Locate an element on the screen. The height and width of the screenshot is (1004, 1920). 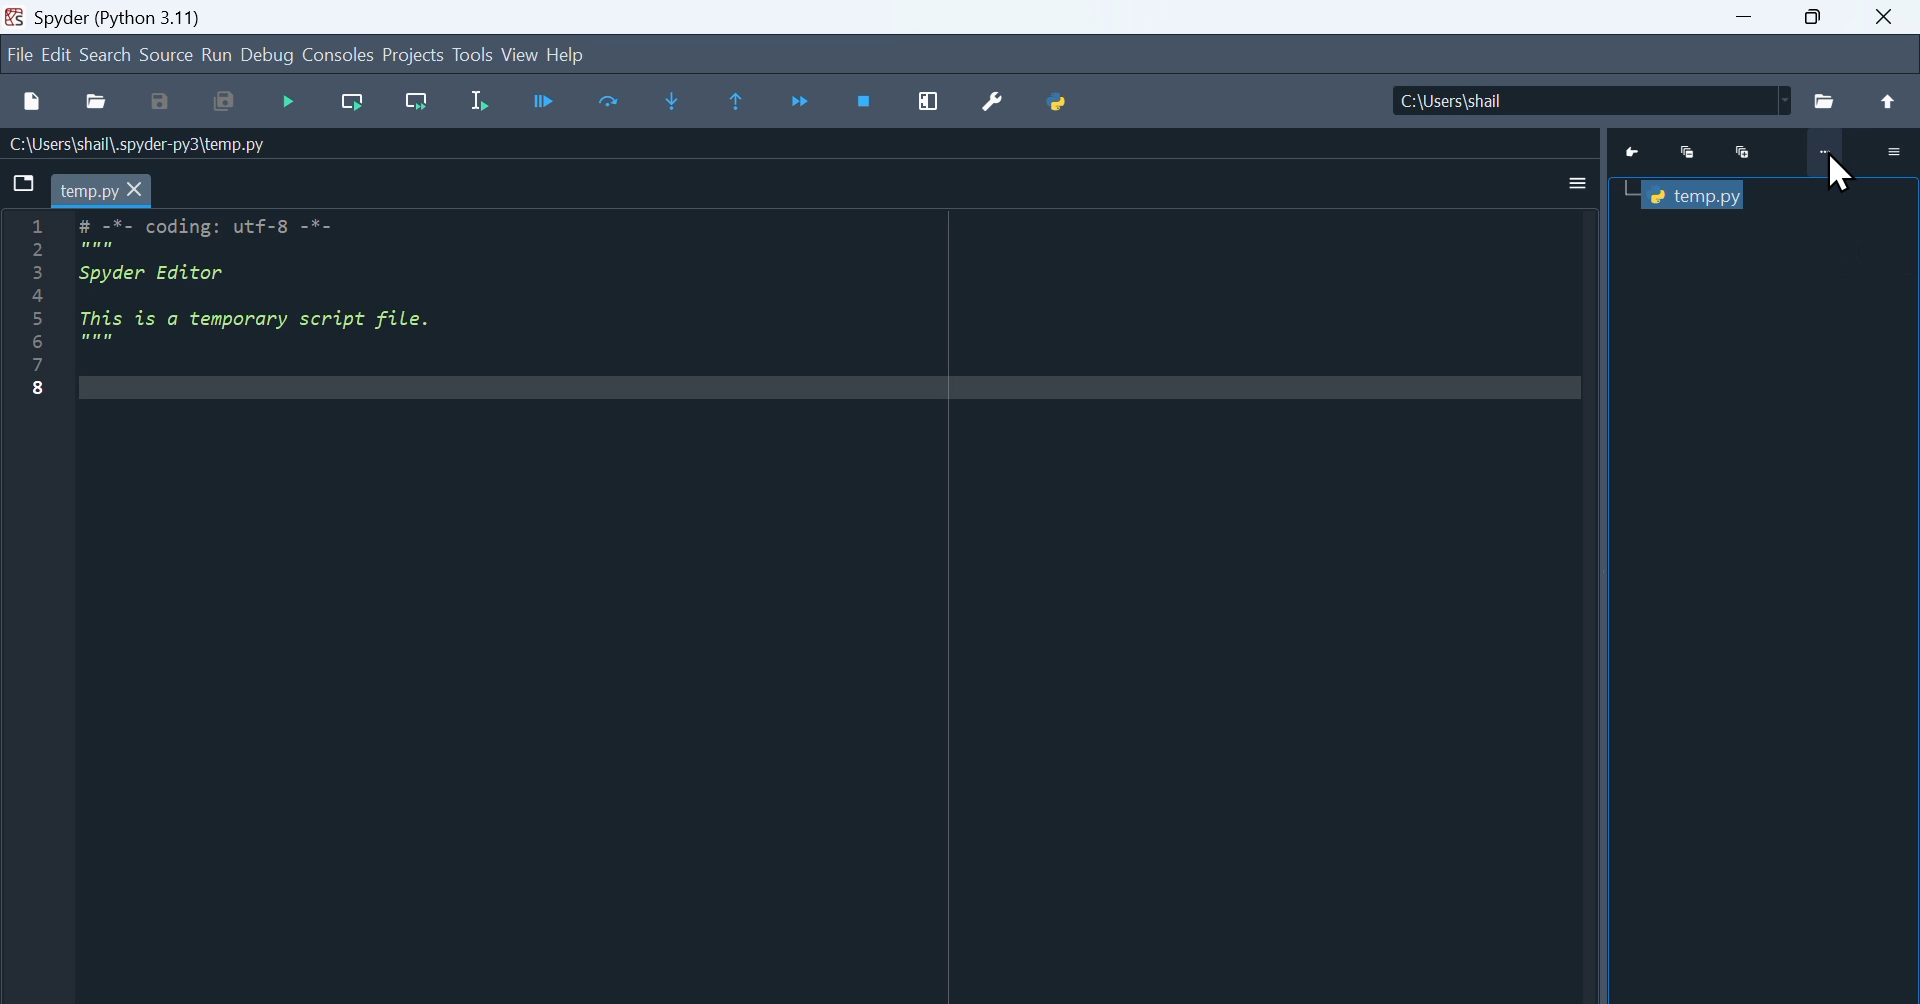
Debug is located at coordinates (268, 56).